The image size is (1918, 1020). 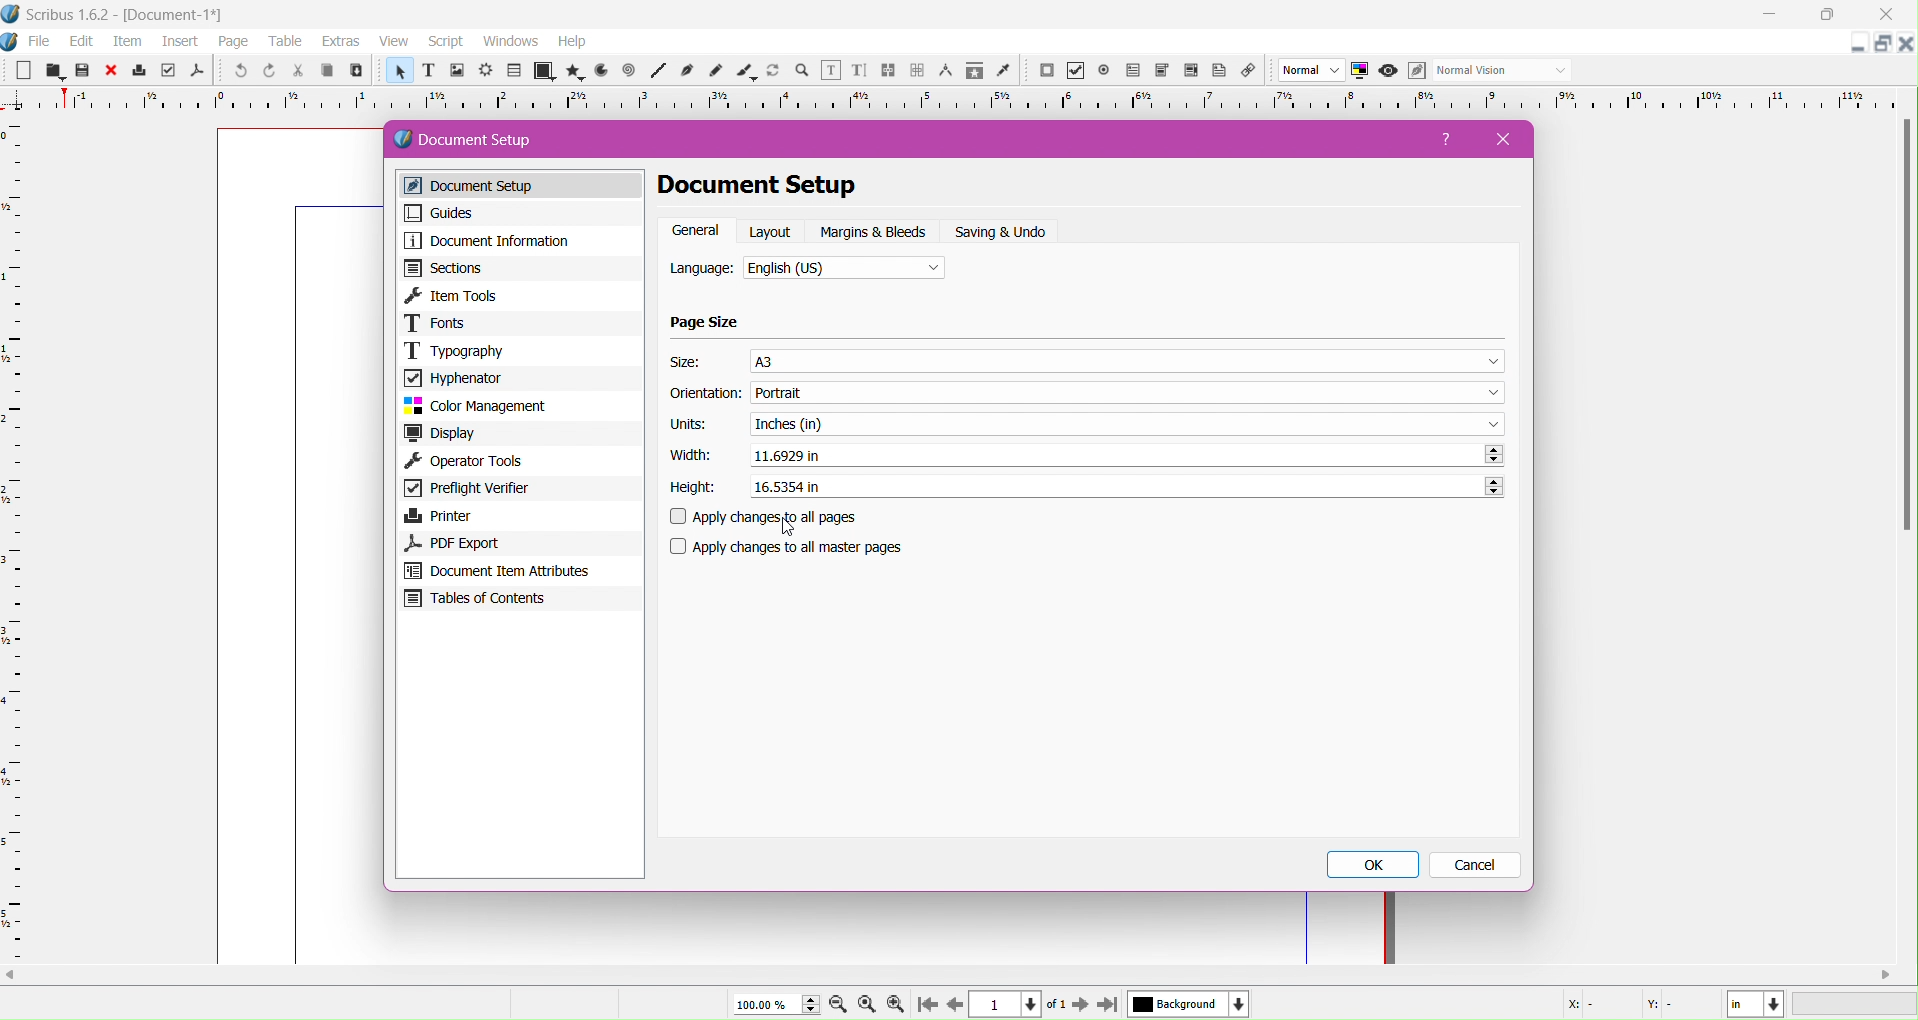 What do you see at coordinates (267, 71) in the screenshot?
I see `redo` at bounding box center [267, 71].